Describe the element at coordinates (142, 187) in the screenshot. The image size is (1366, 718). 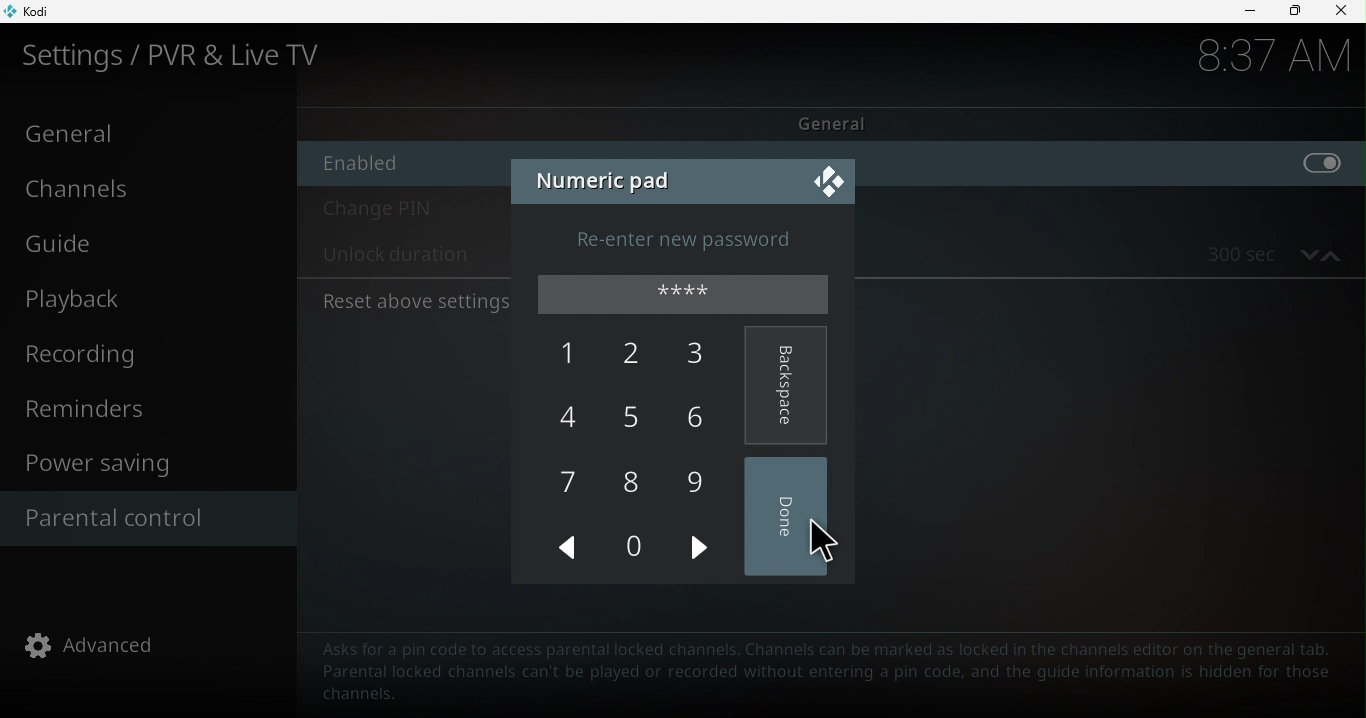
I see `Channels` at that location.